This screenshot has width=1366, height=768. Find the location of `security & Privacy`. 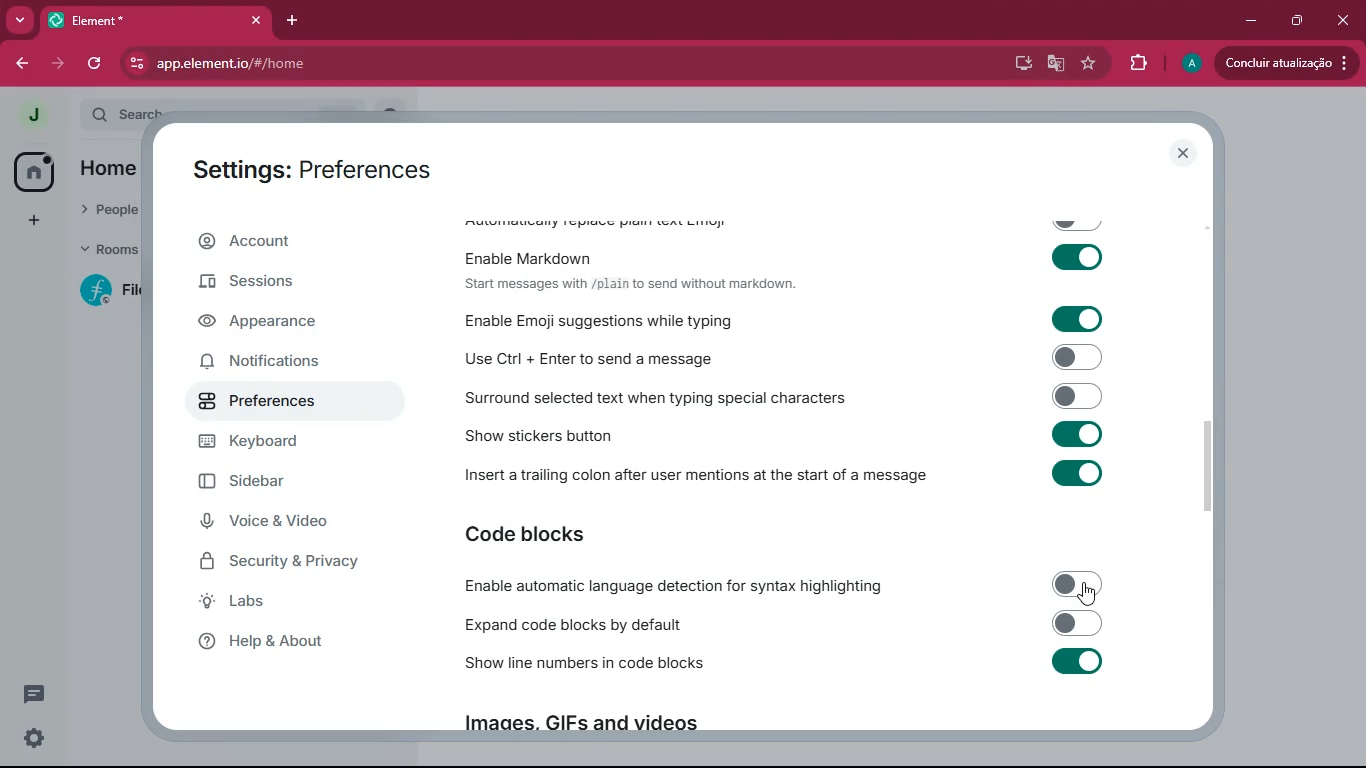

security & Privacy is located at coordinates (289, 563).